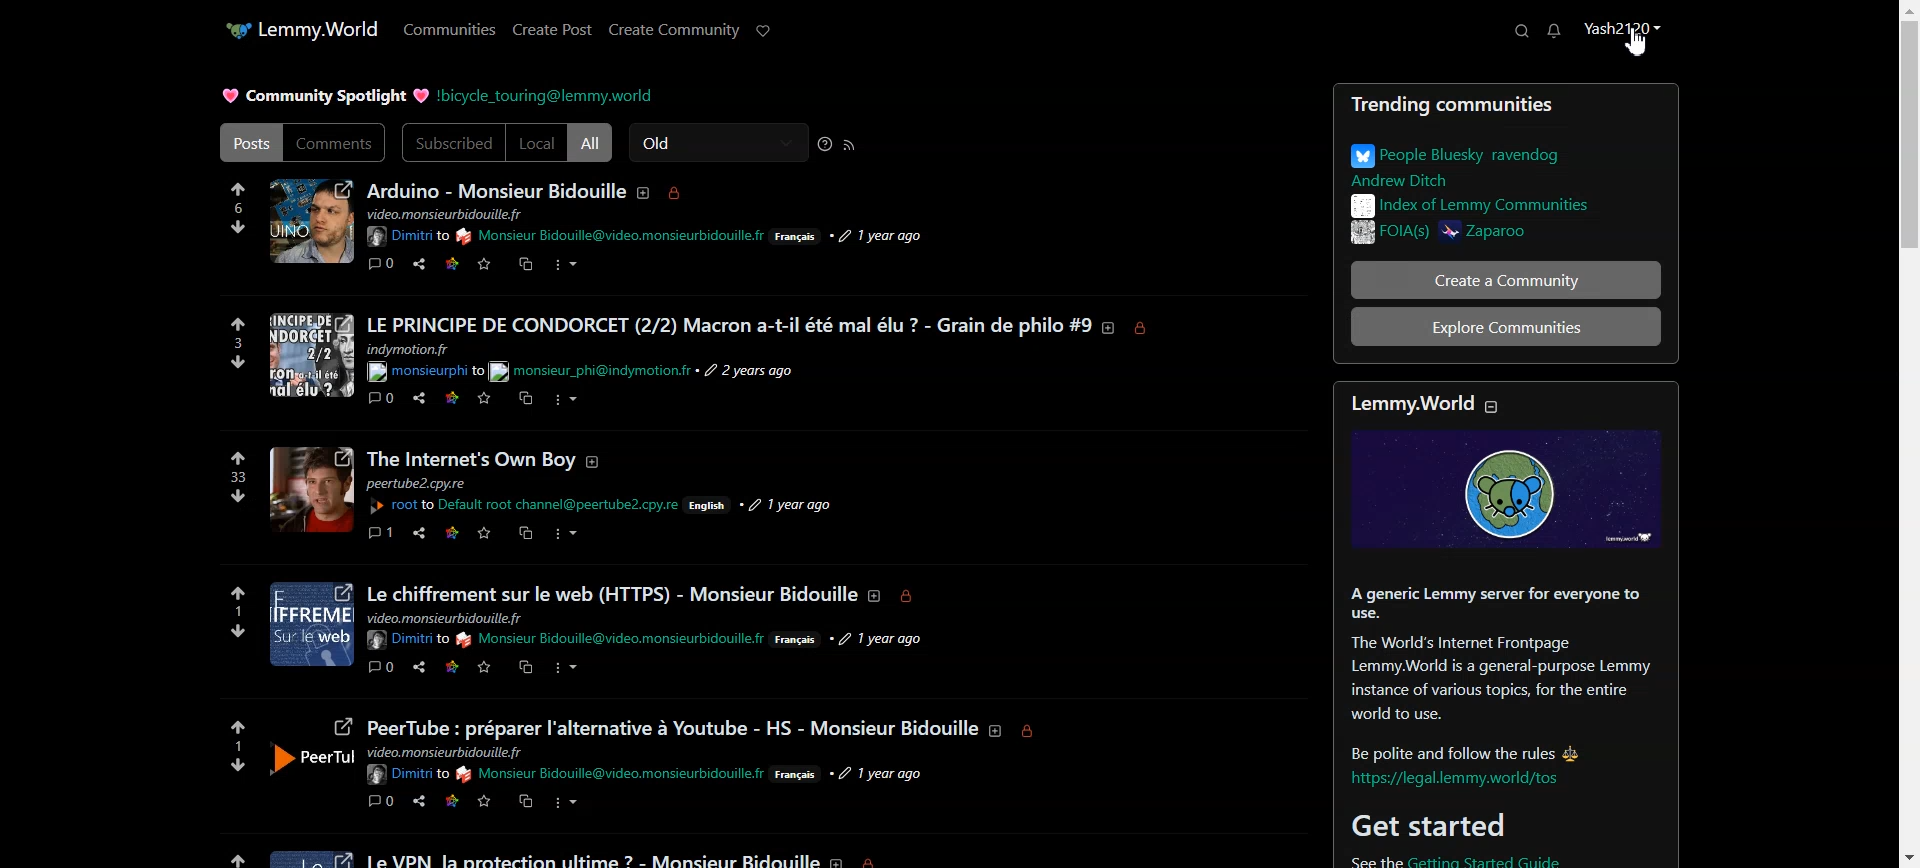 Image resolution: width=1920 pixels, height=868 pixels. What do you see at coordinates (1484, 669) in the screenshot?
I see `text` at bounding box center [1484, 669].